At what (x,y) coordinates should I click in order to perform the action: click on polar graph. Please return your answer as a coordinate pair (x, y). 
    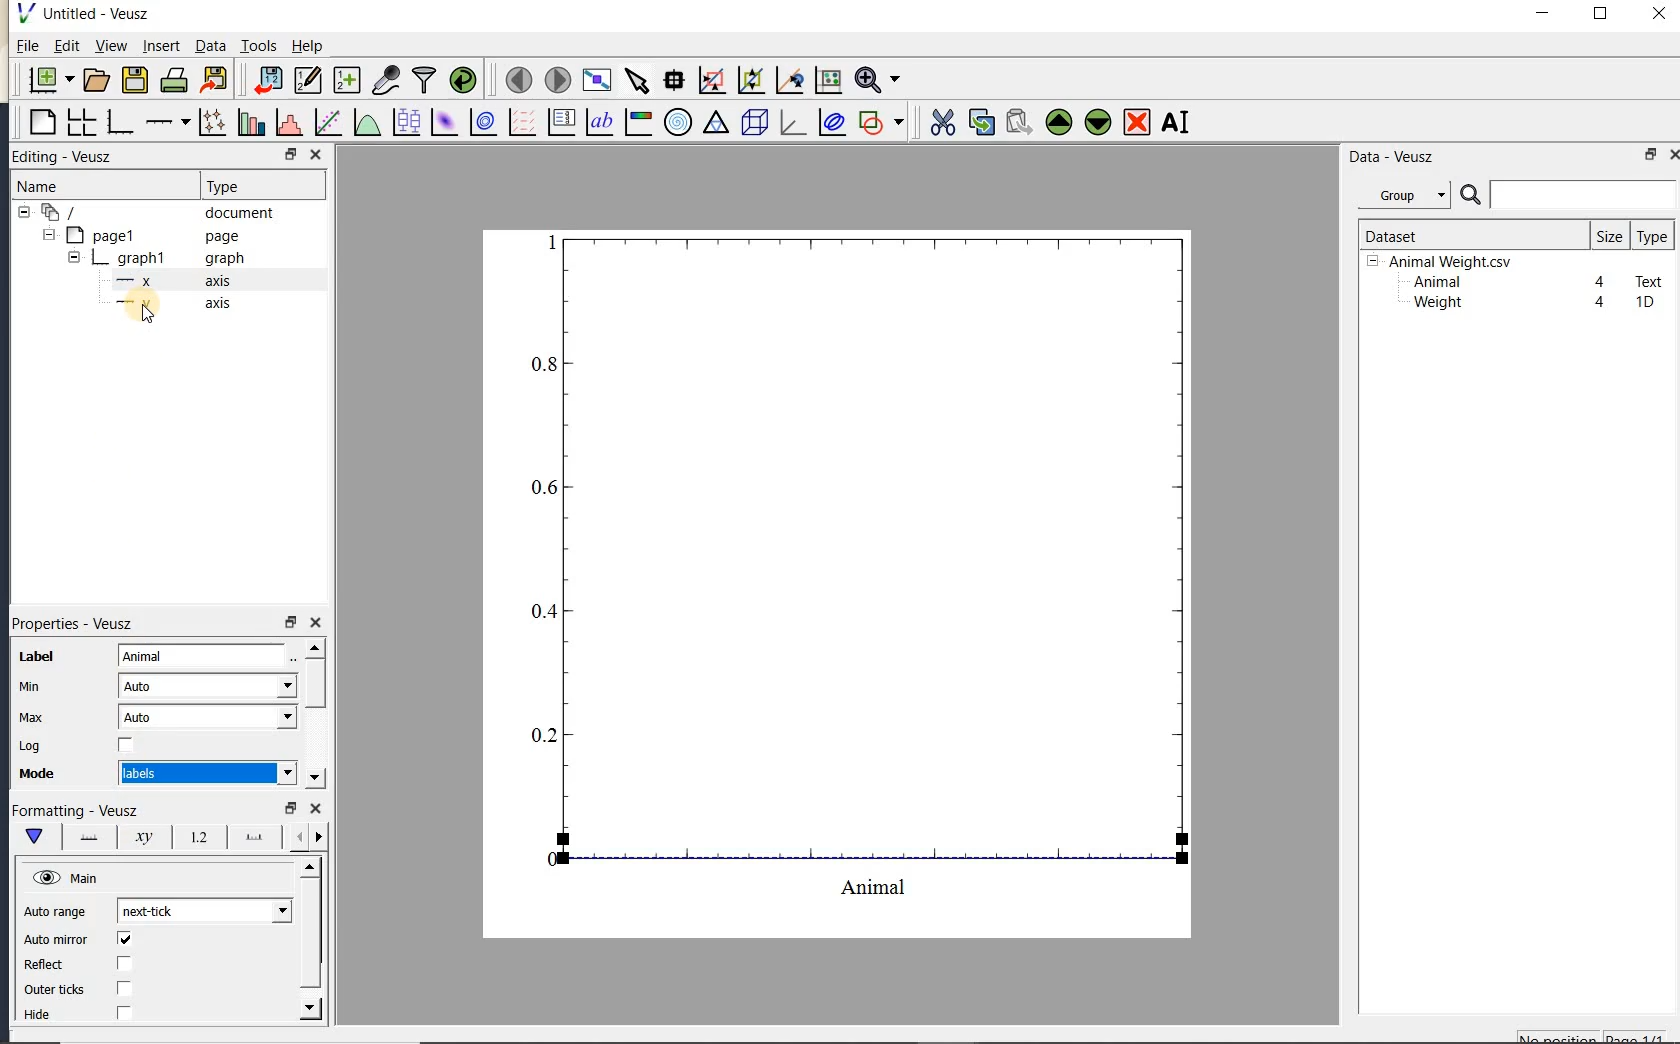
    Looking at the image, I should click on (677, 122).